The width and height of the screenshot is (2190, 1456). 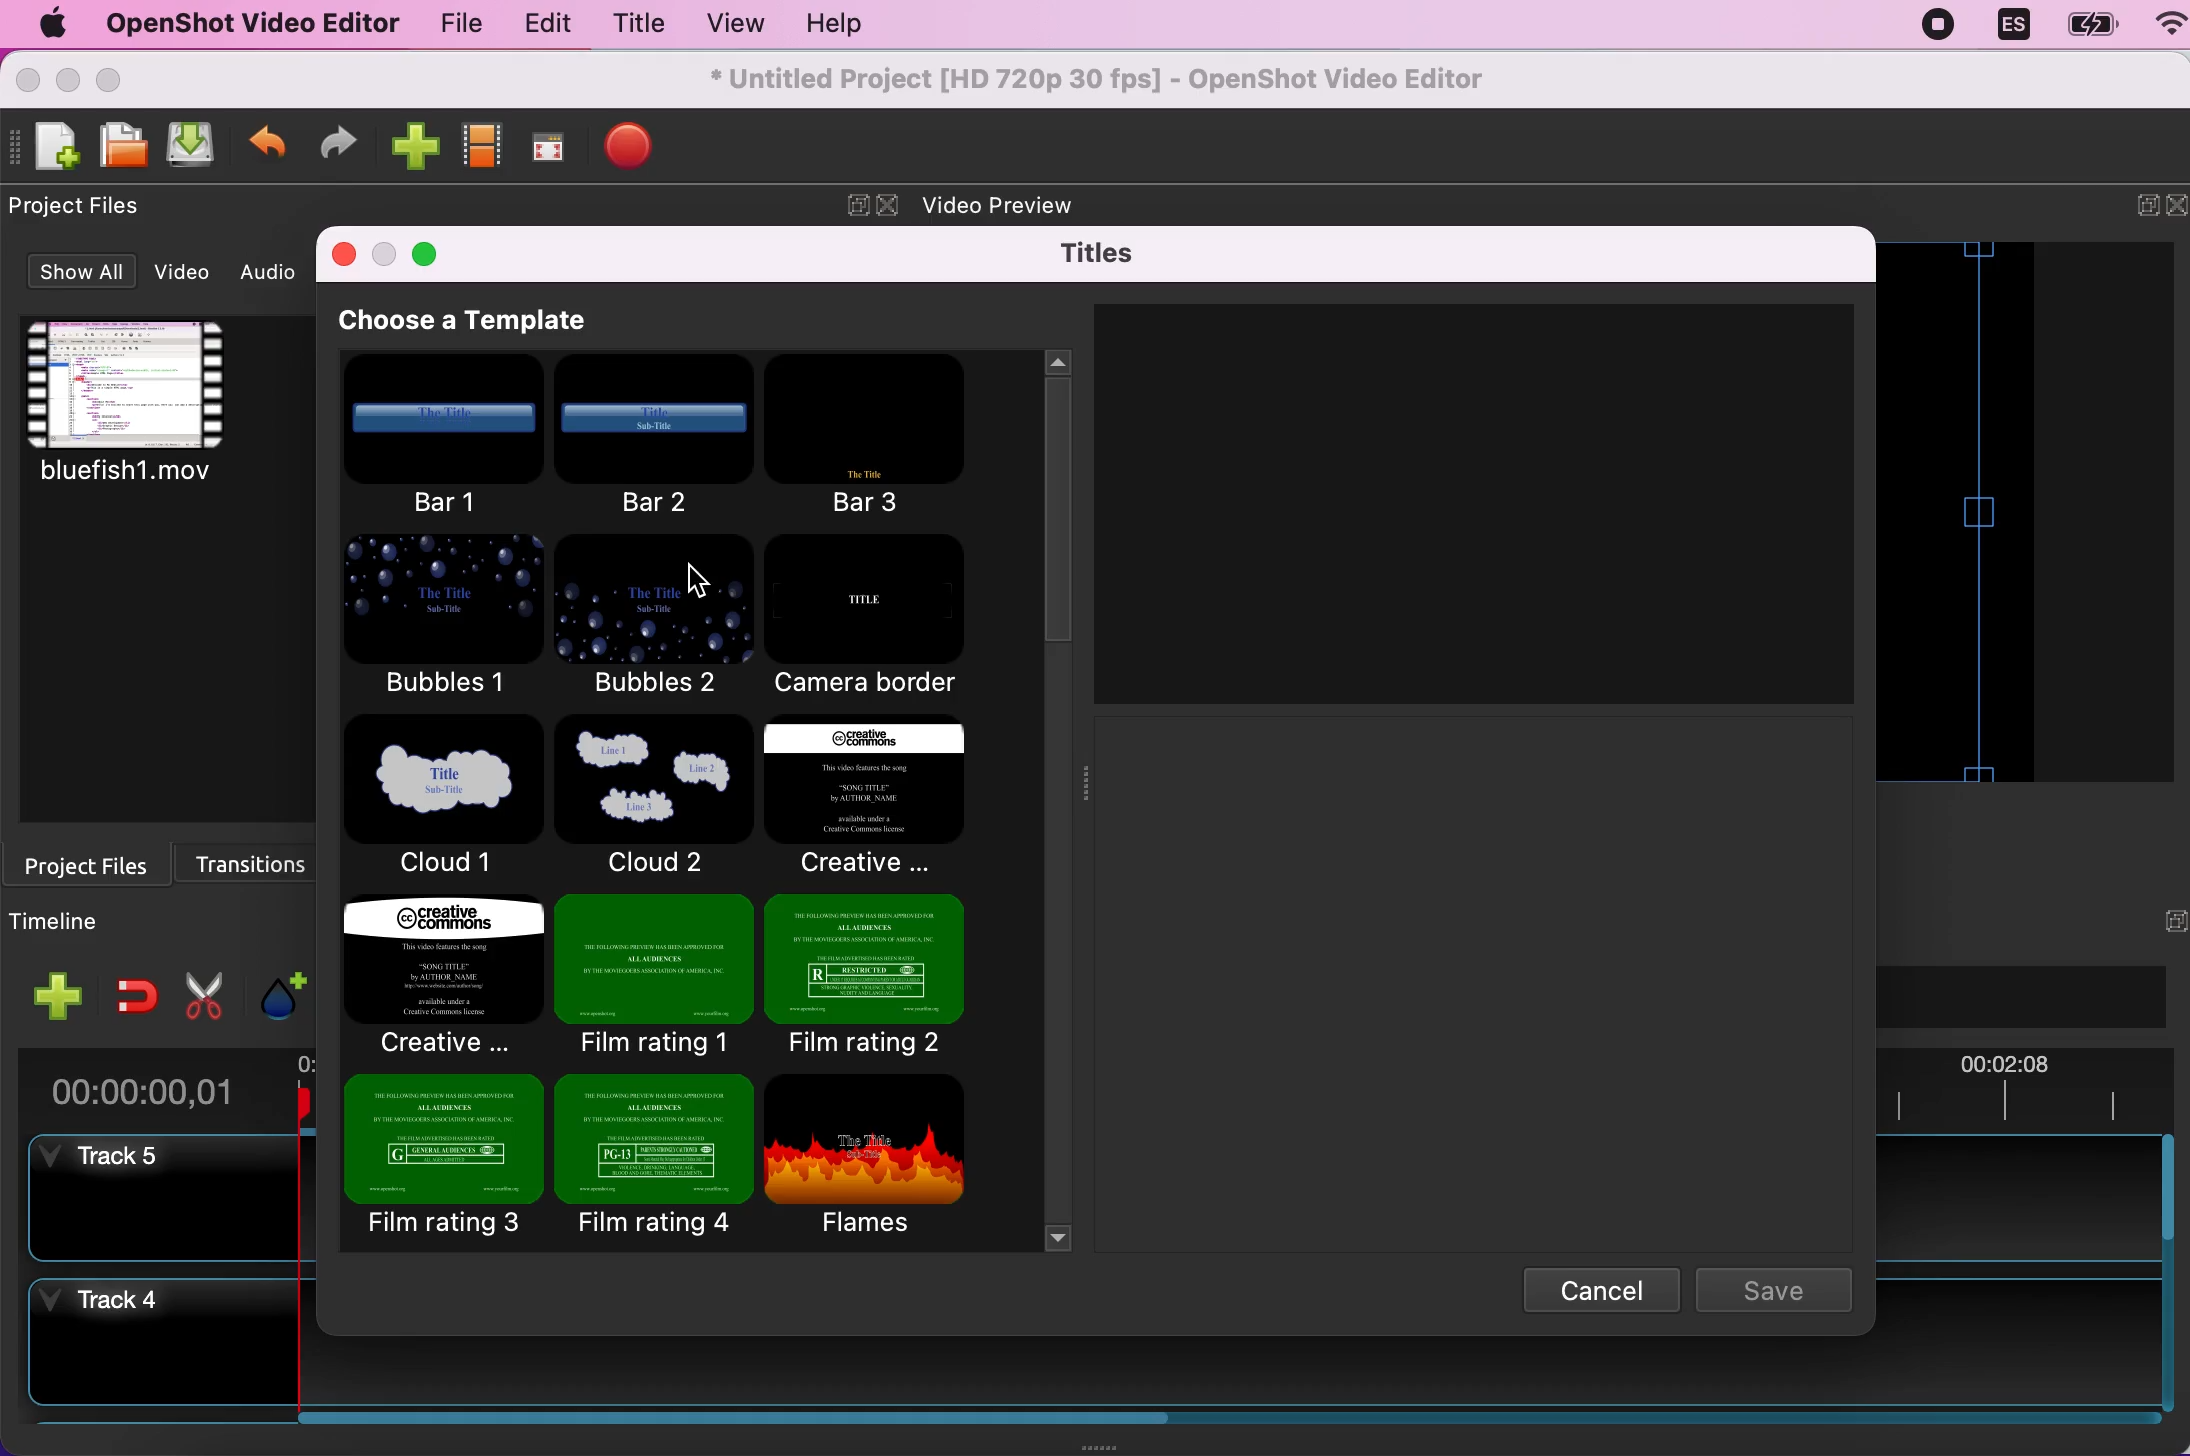 What do you see at coordinates (411, 148) in the screenshot?
I see `import file` at bounding box center [411, 148].